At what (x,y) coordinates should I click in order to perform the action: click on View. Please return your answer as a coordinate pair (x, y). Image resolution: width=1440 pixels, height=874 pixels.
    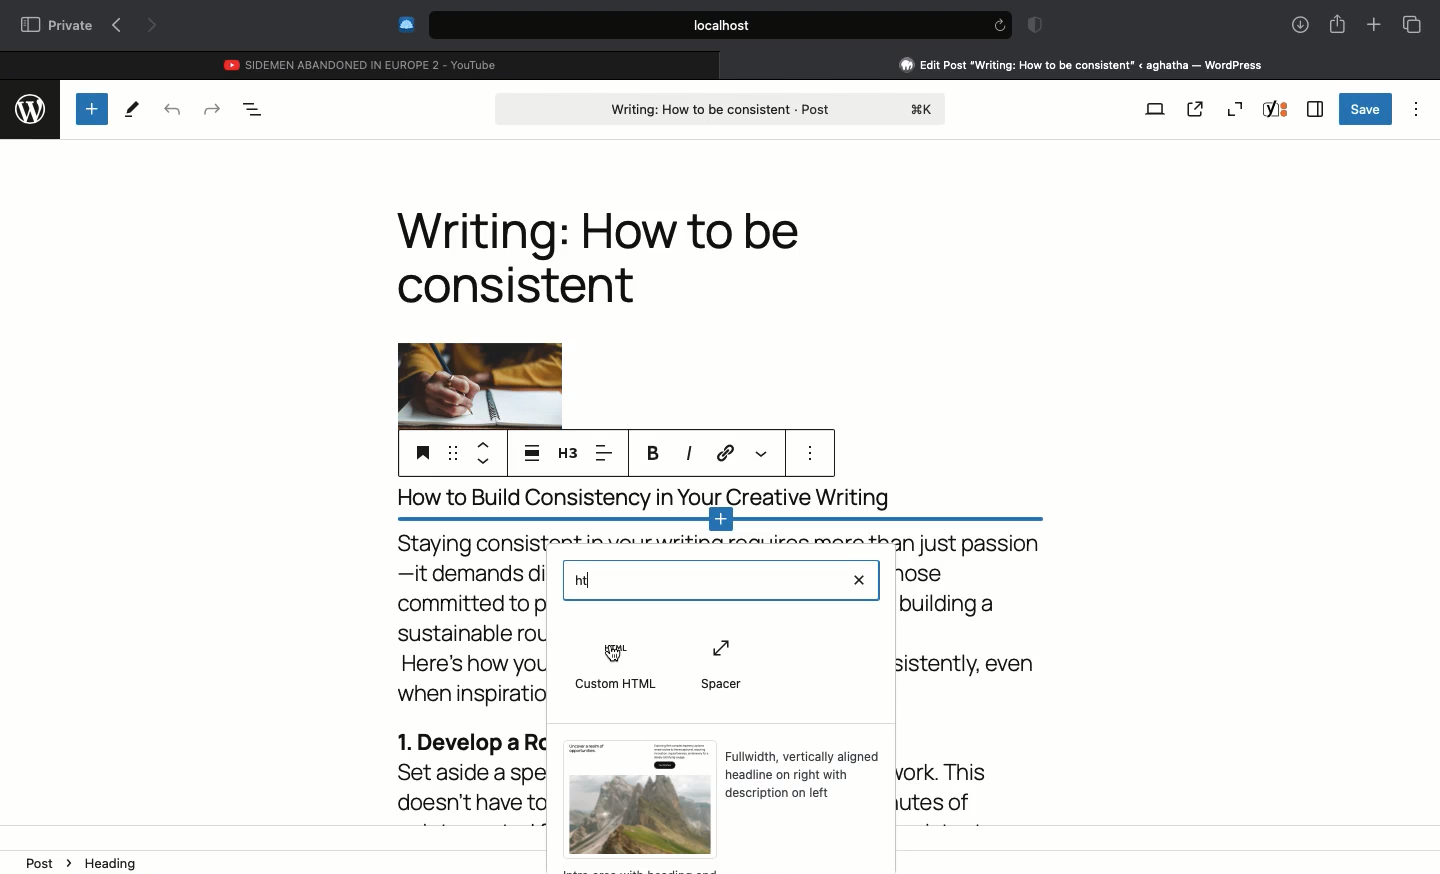
    Looking at the image, I should click on (1156, 107).